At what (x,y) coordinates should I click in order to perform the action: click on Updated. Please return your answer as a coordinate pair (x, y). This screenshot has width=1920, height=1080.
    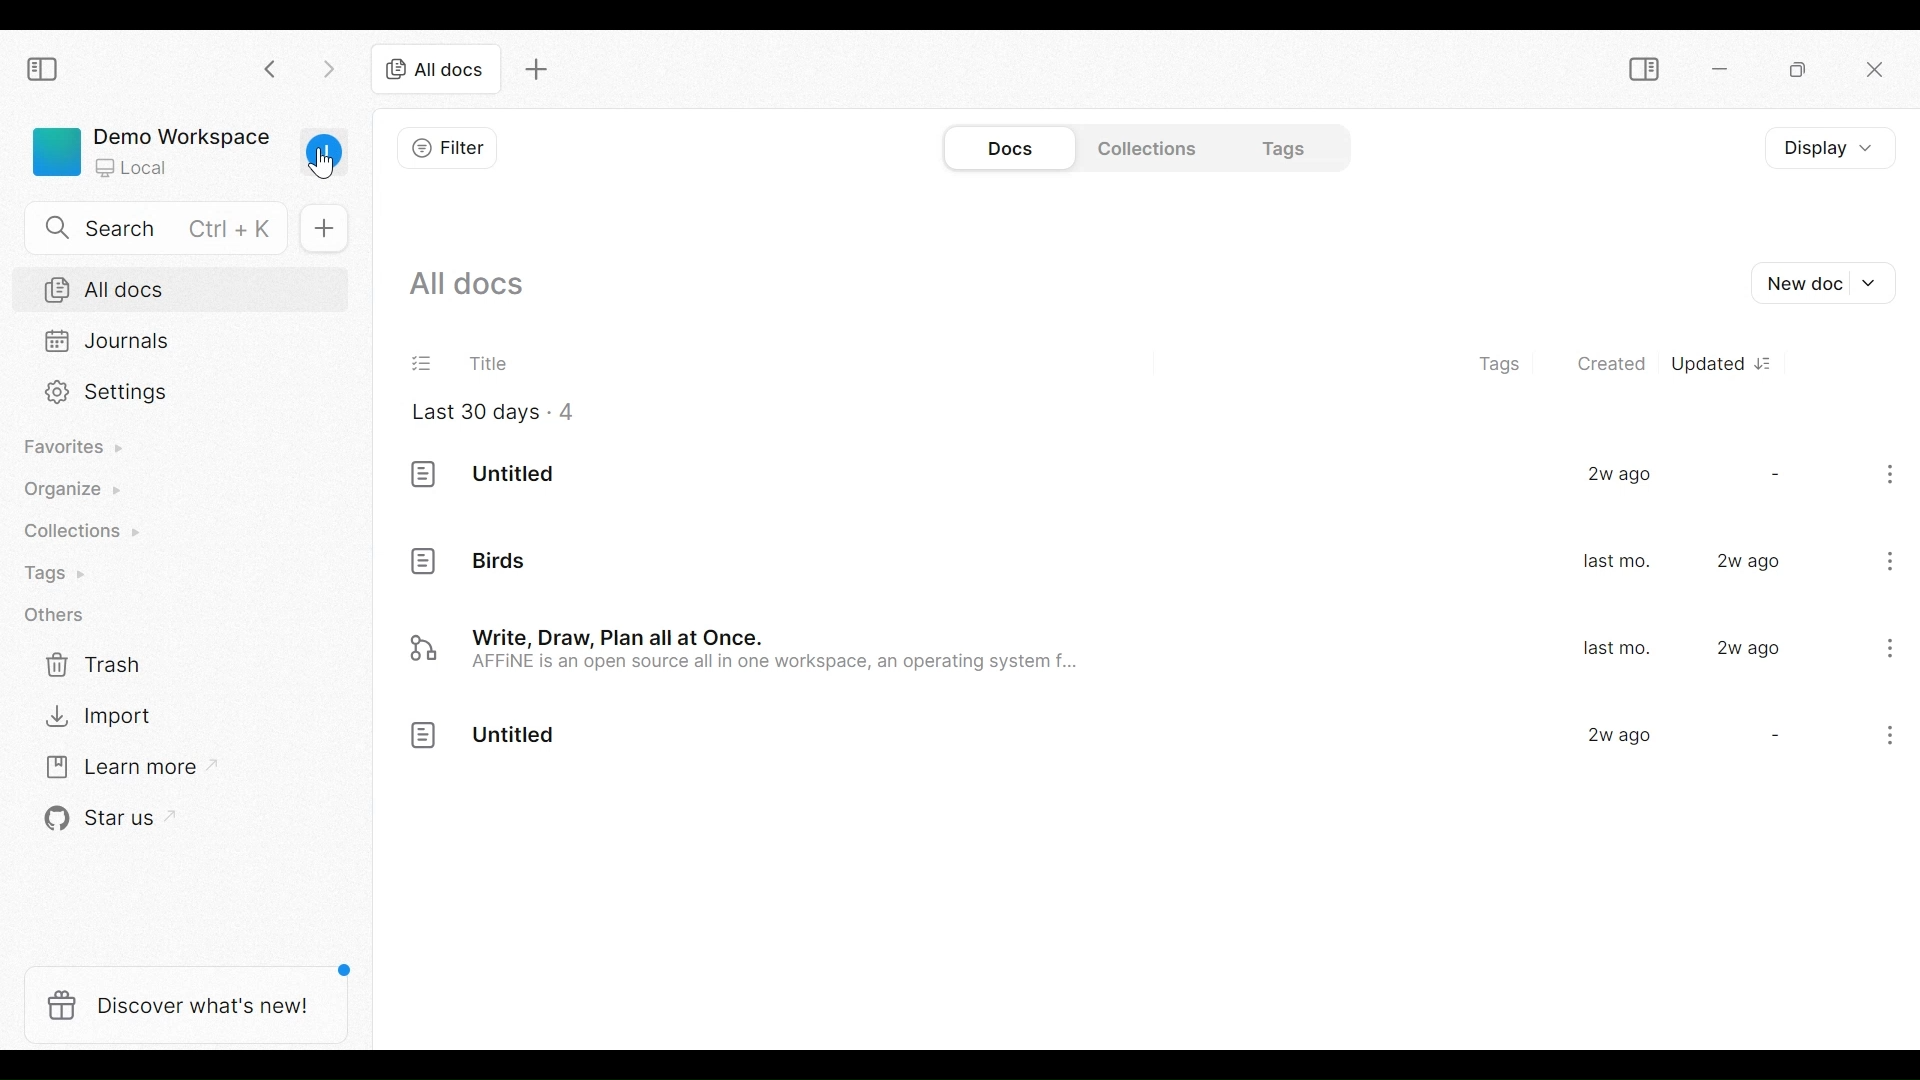
    Looking at the image, I should click on (1724, 361).